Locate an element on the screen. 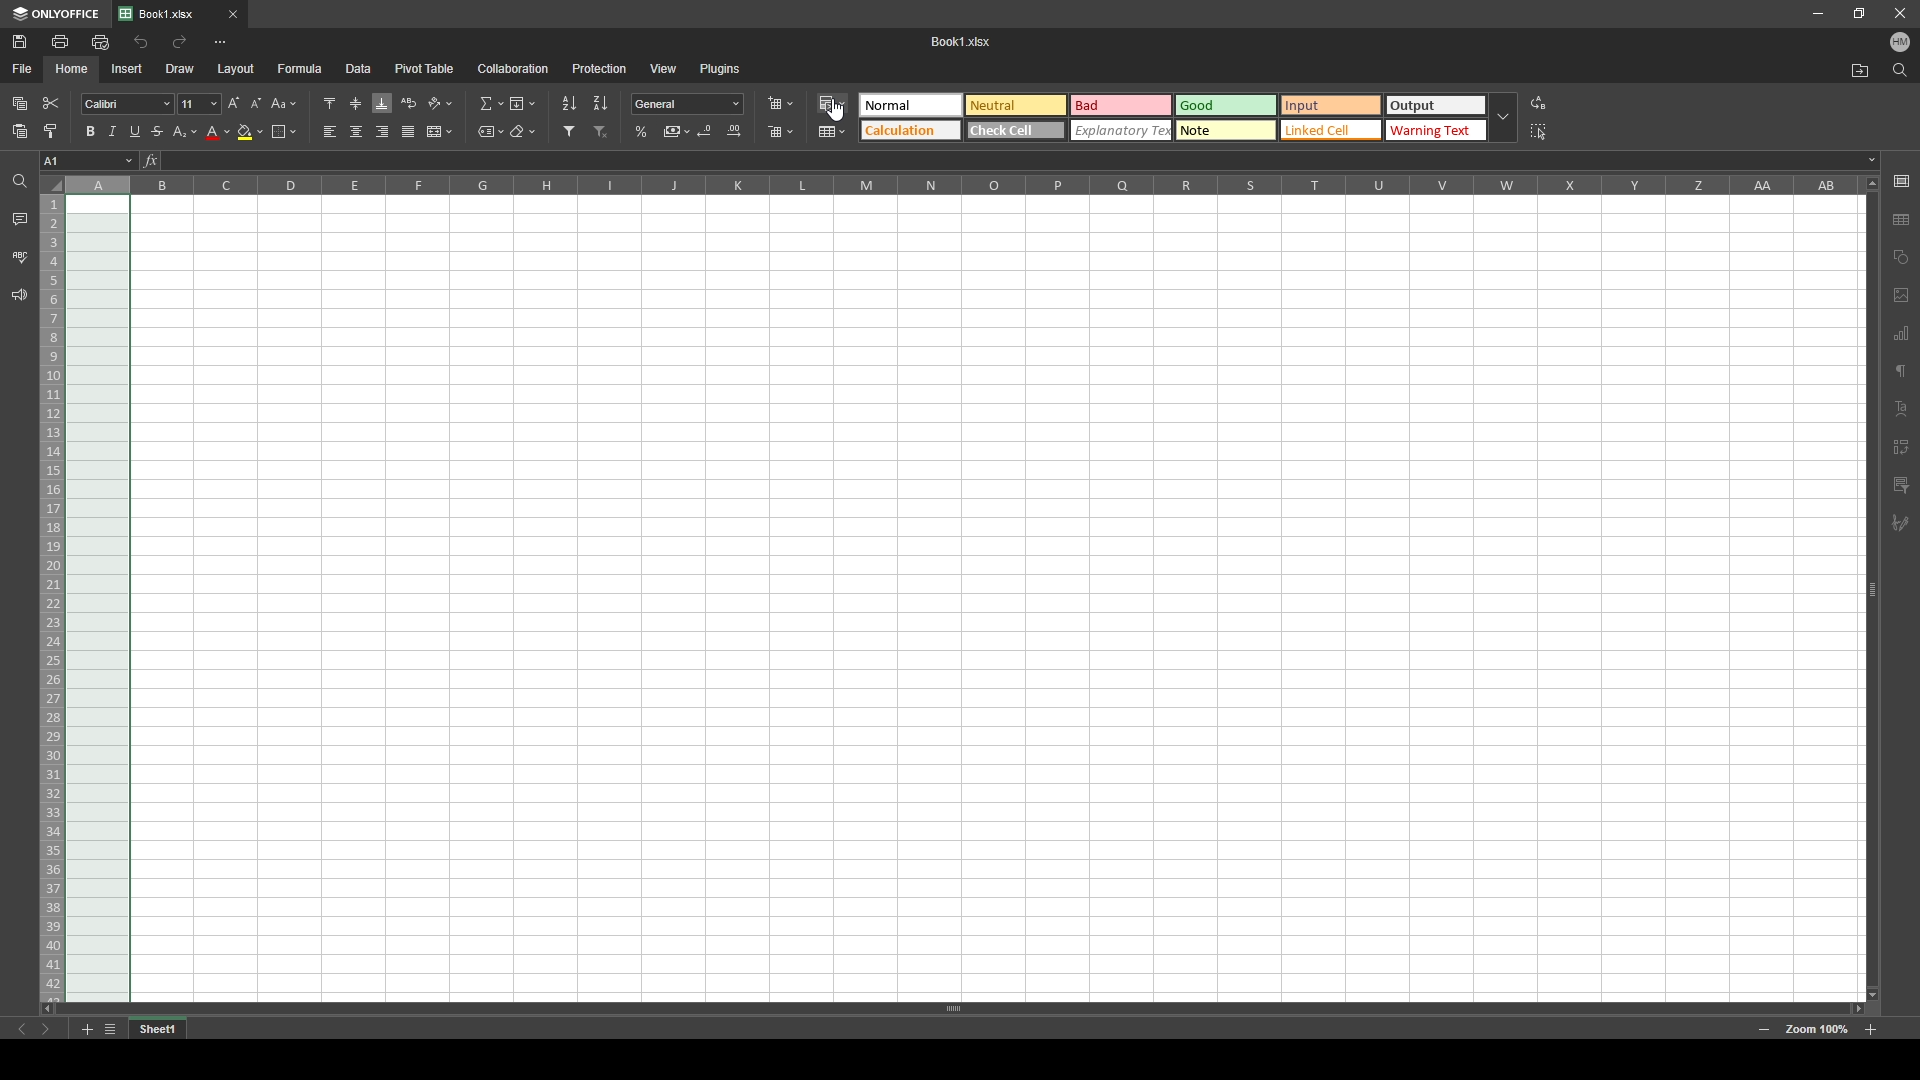 The width and height of the screenshot is (1920, 1080). Booki .Xlsx is located at coordinates (962, 41).